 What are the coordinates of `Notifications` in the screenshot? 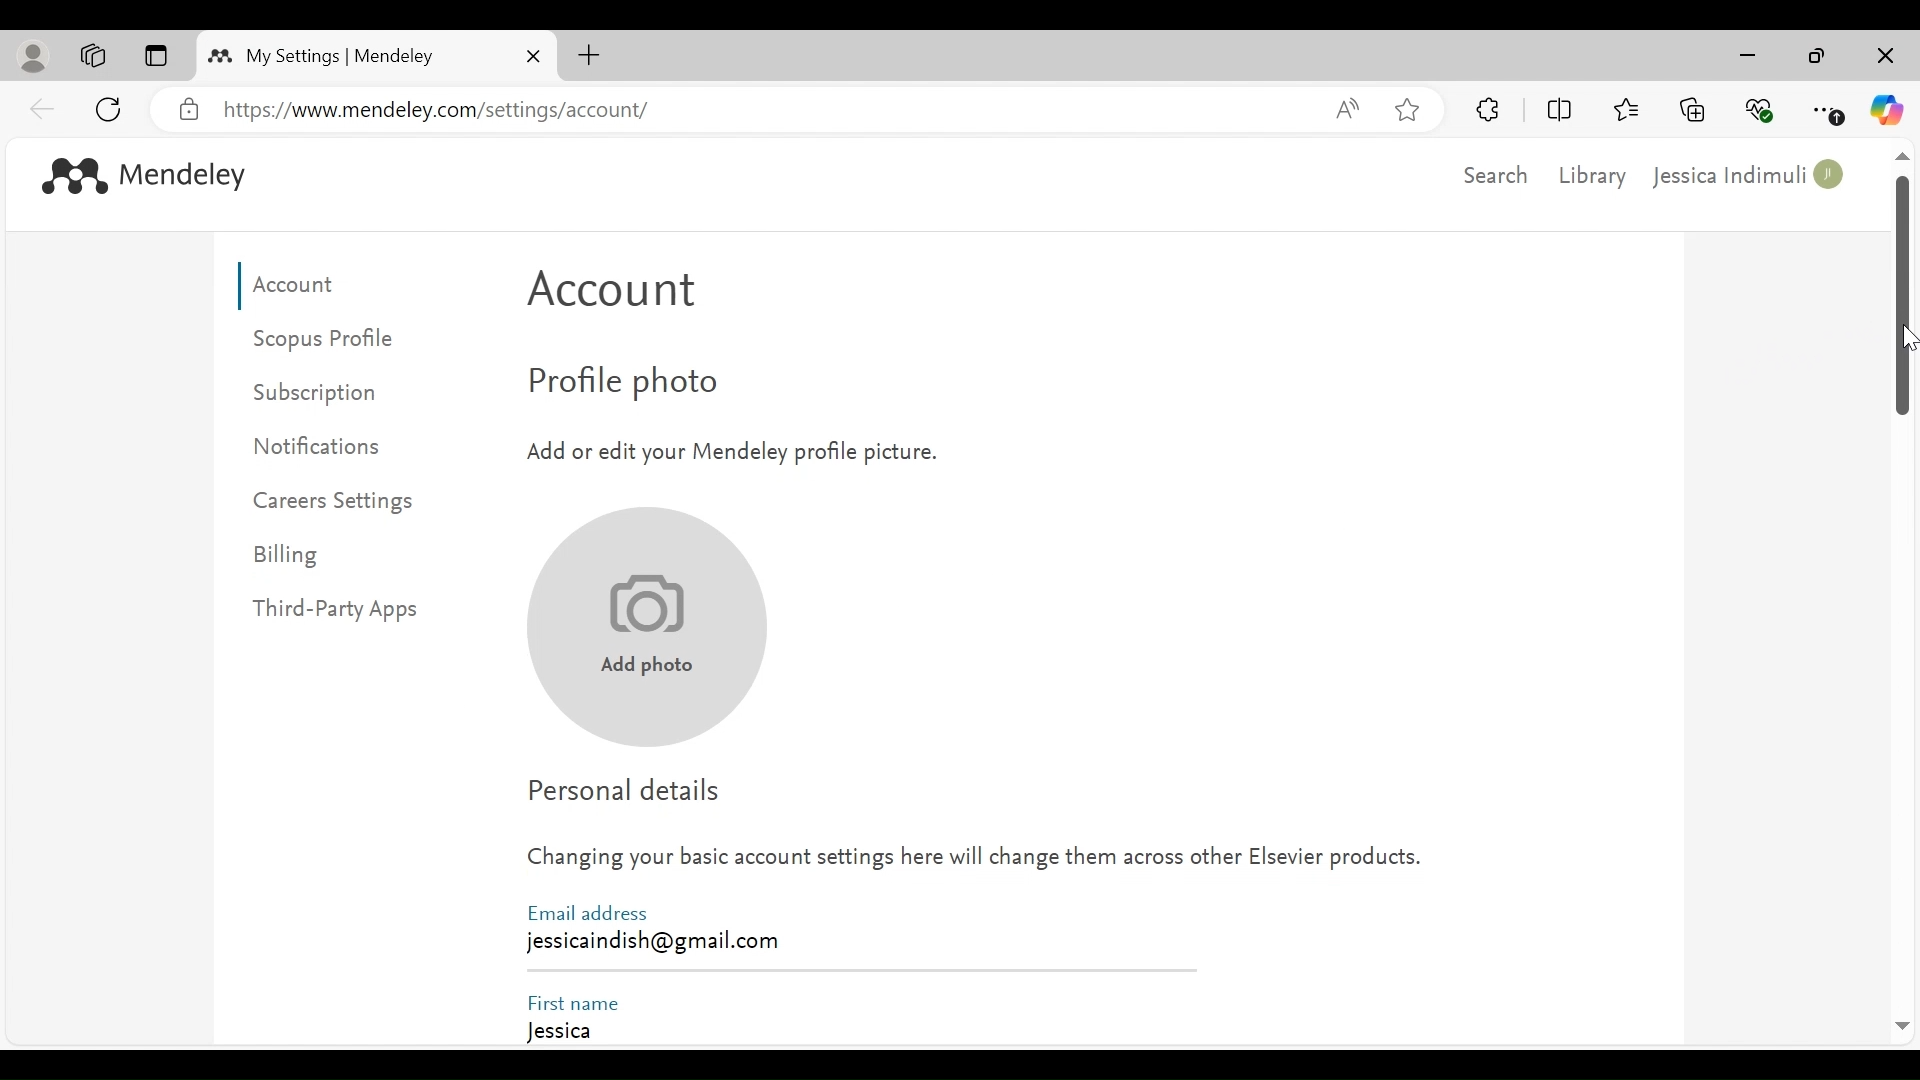 It's located at (327, 444).